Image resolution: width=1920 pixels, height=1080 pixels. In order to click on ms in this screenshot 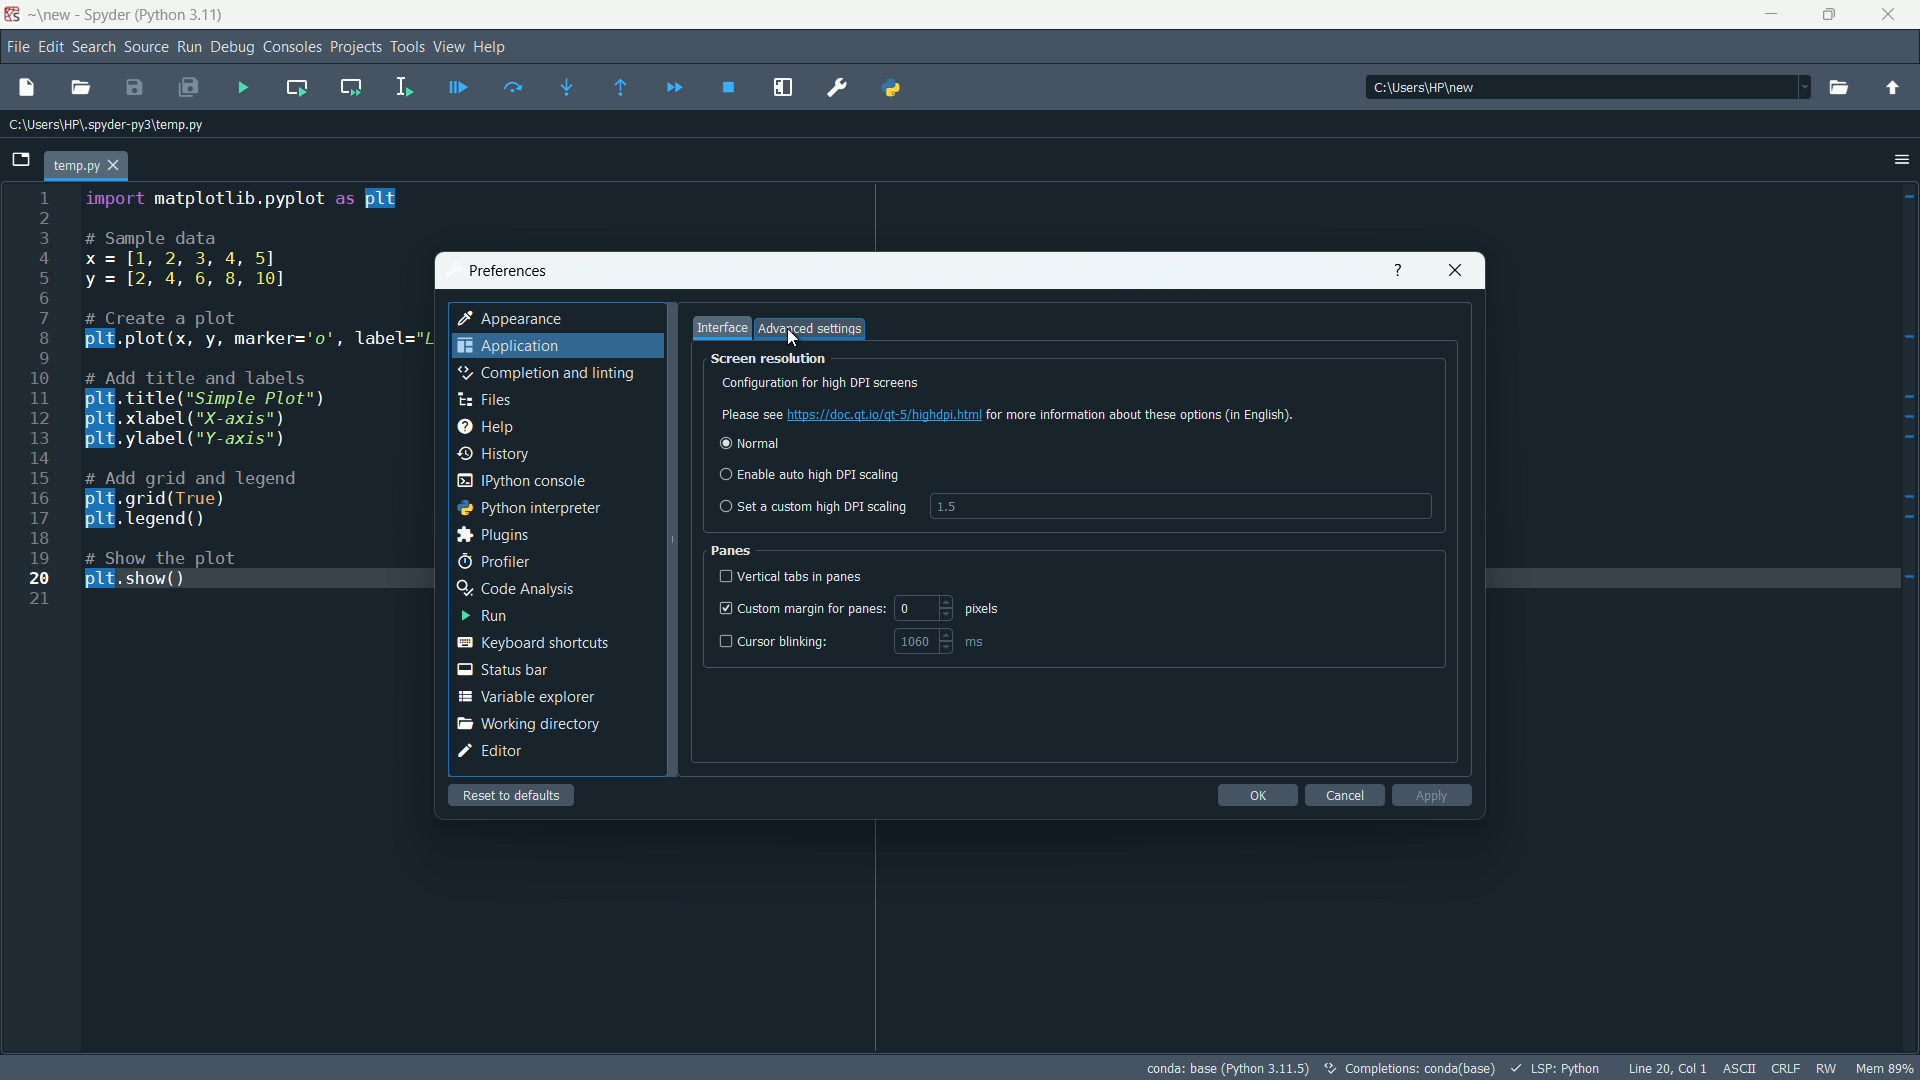, I will do `click(976, 642)`.